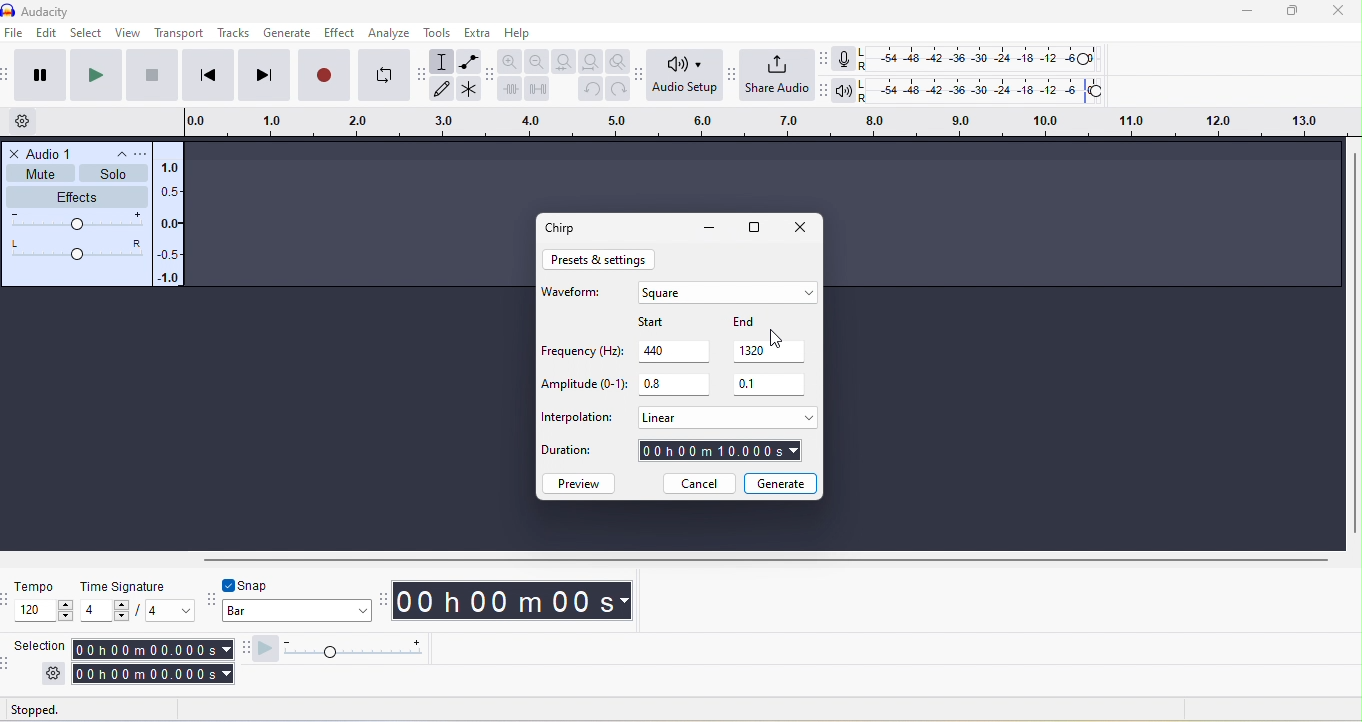  What do you see at coordinates (848, 58) in the screenshot?
I see `record meter` at bounding box center [848, 58].